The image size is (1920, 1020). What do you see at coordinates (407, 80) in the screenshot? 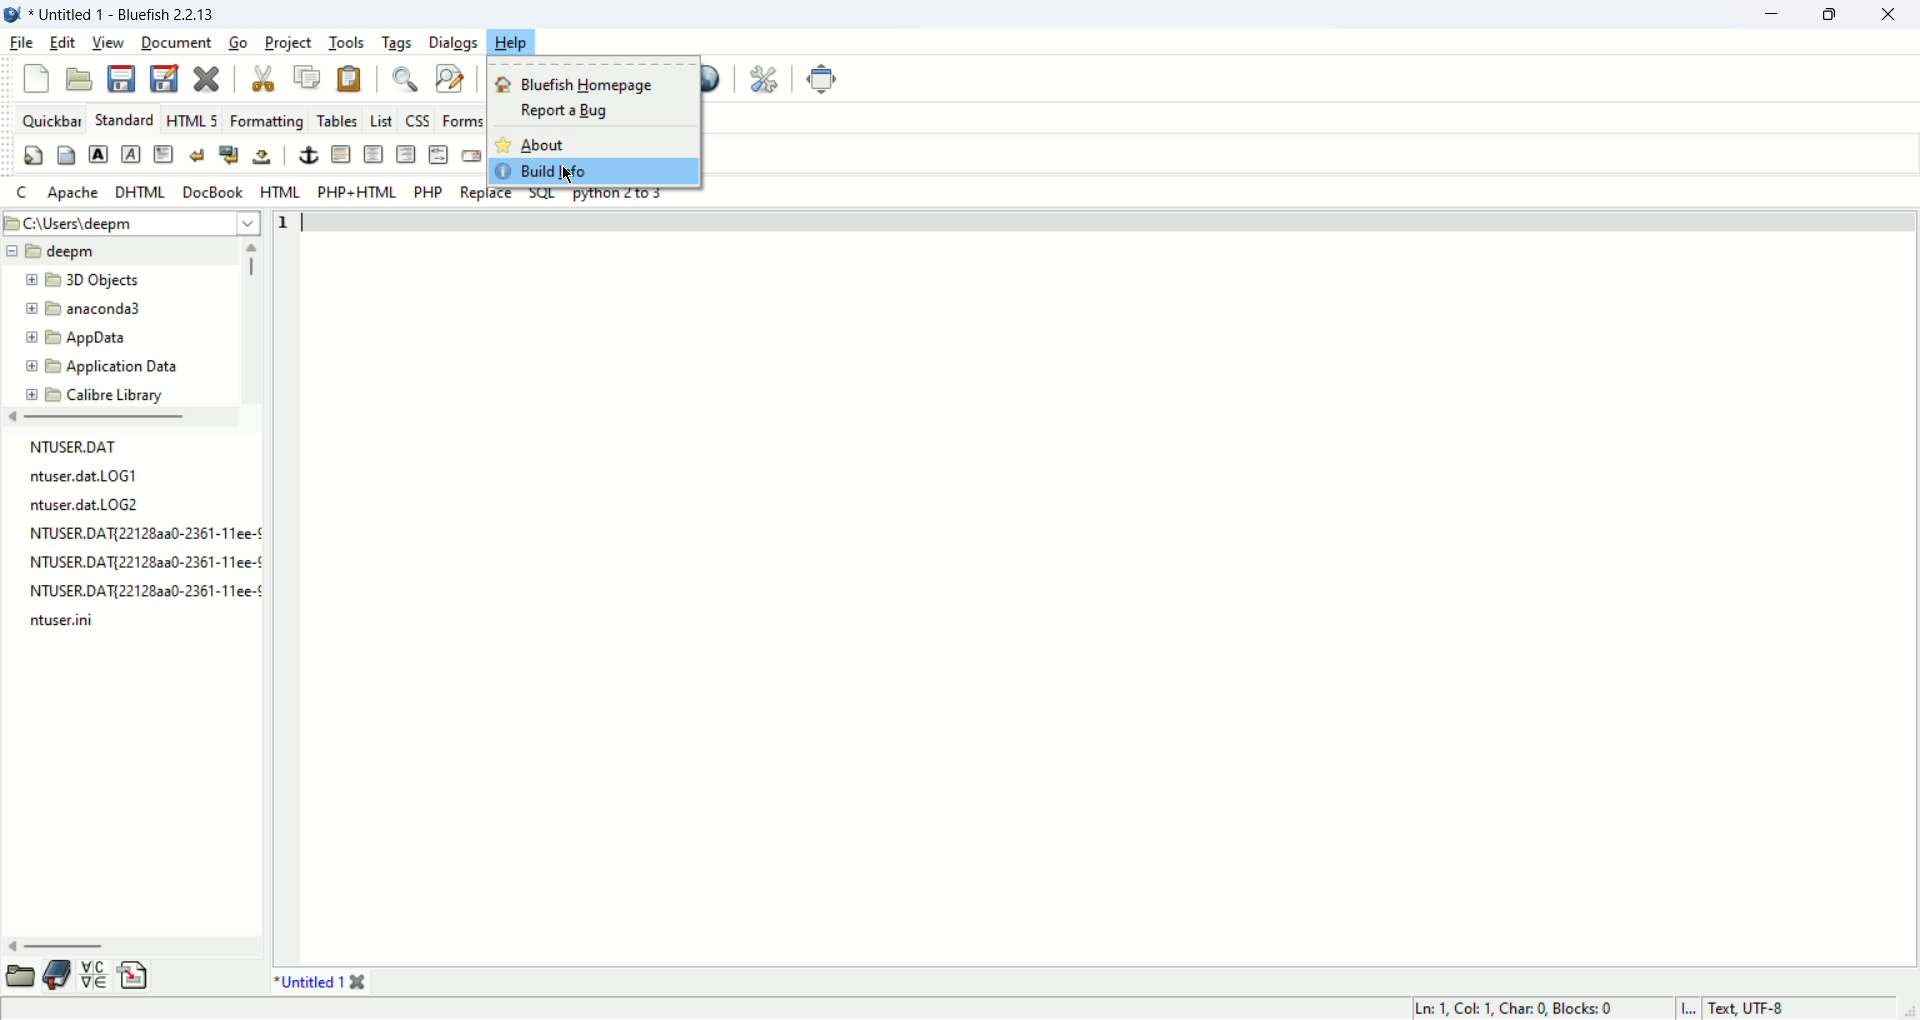
I see `find` at bounding box center [407, 80].